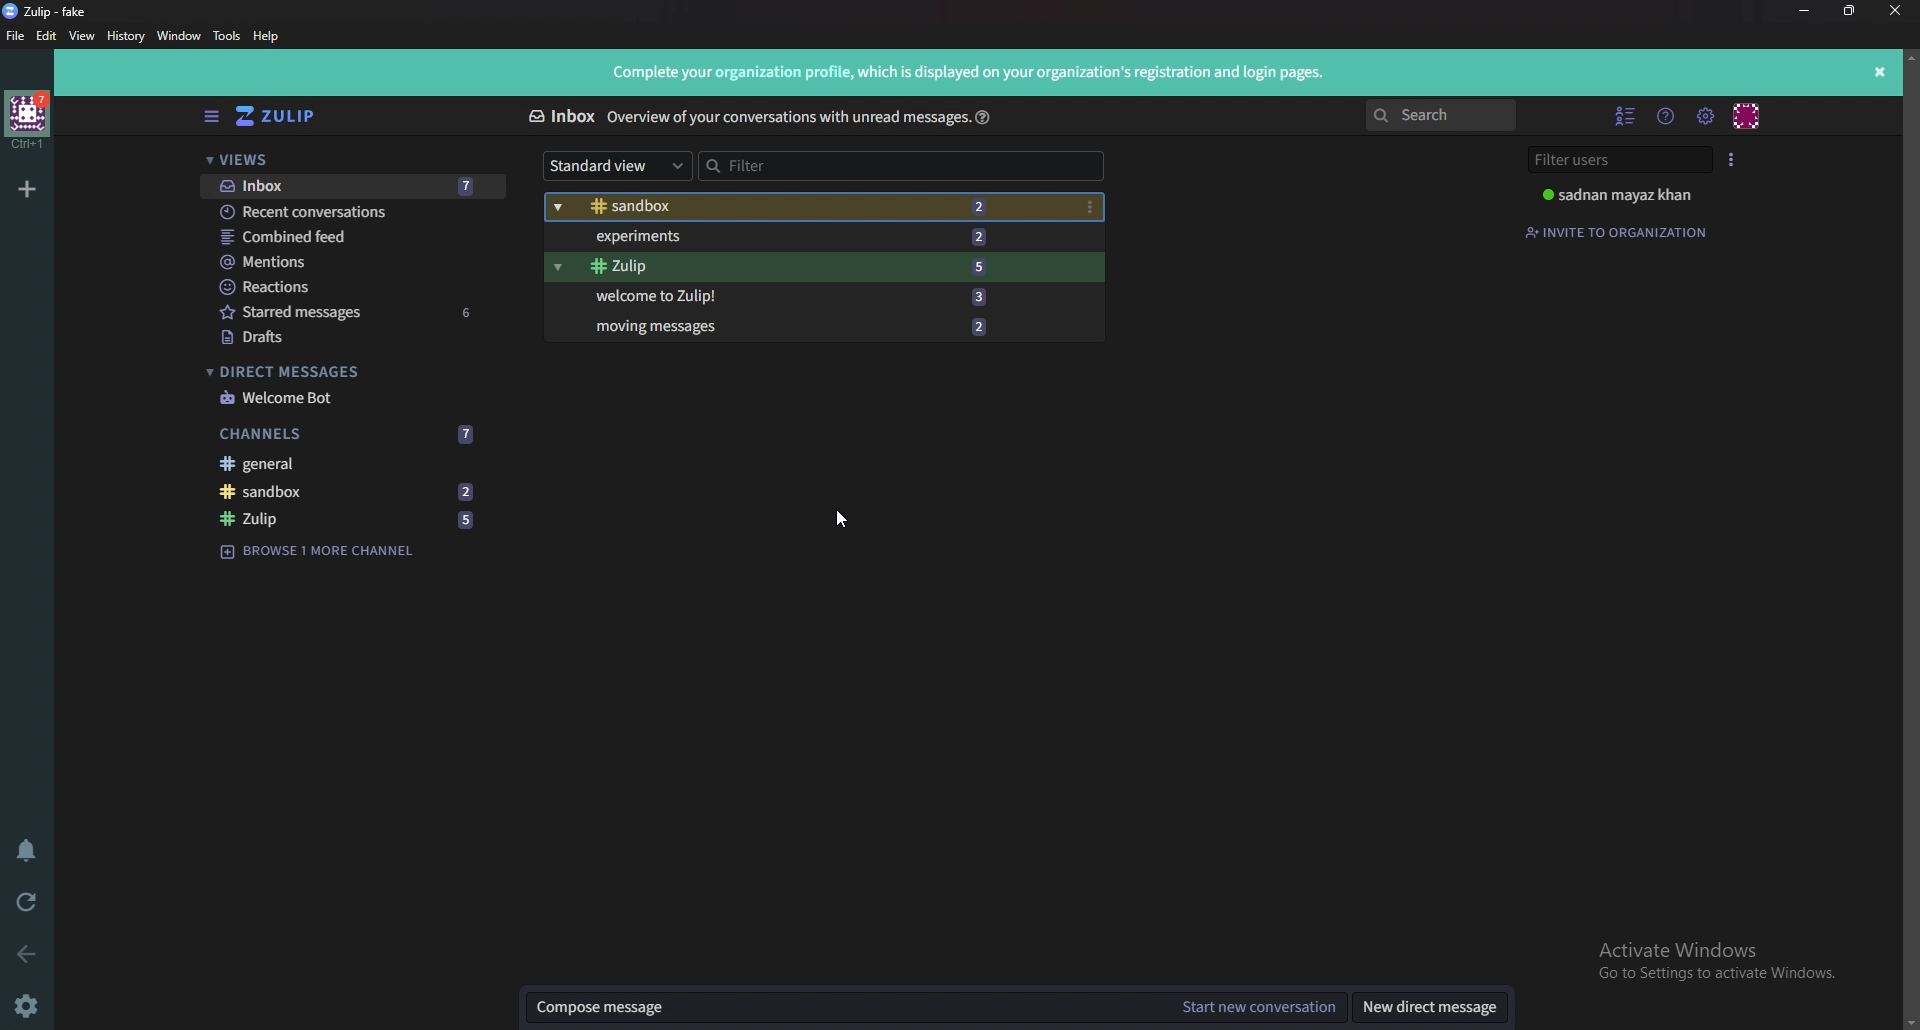 This screenshot has width=1920, height=1030. Describe the element at coordinates (904, 167) in the screenshot. I see `Filter` at that location.